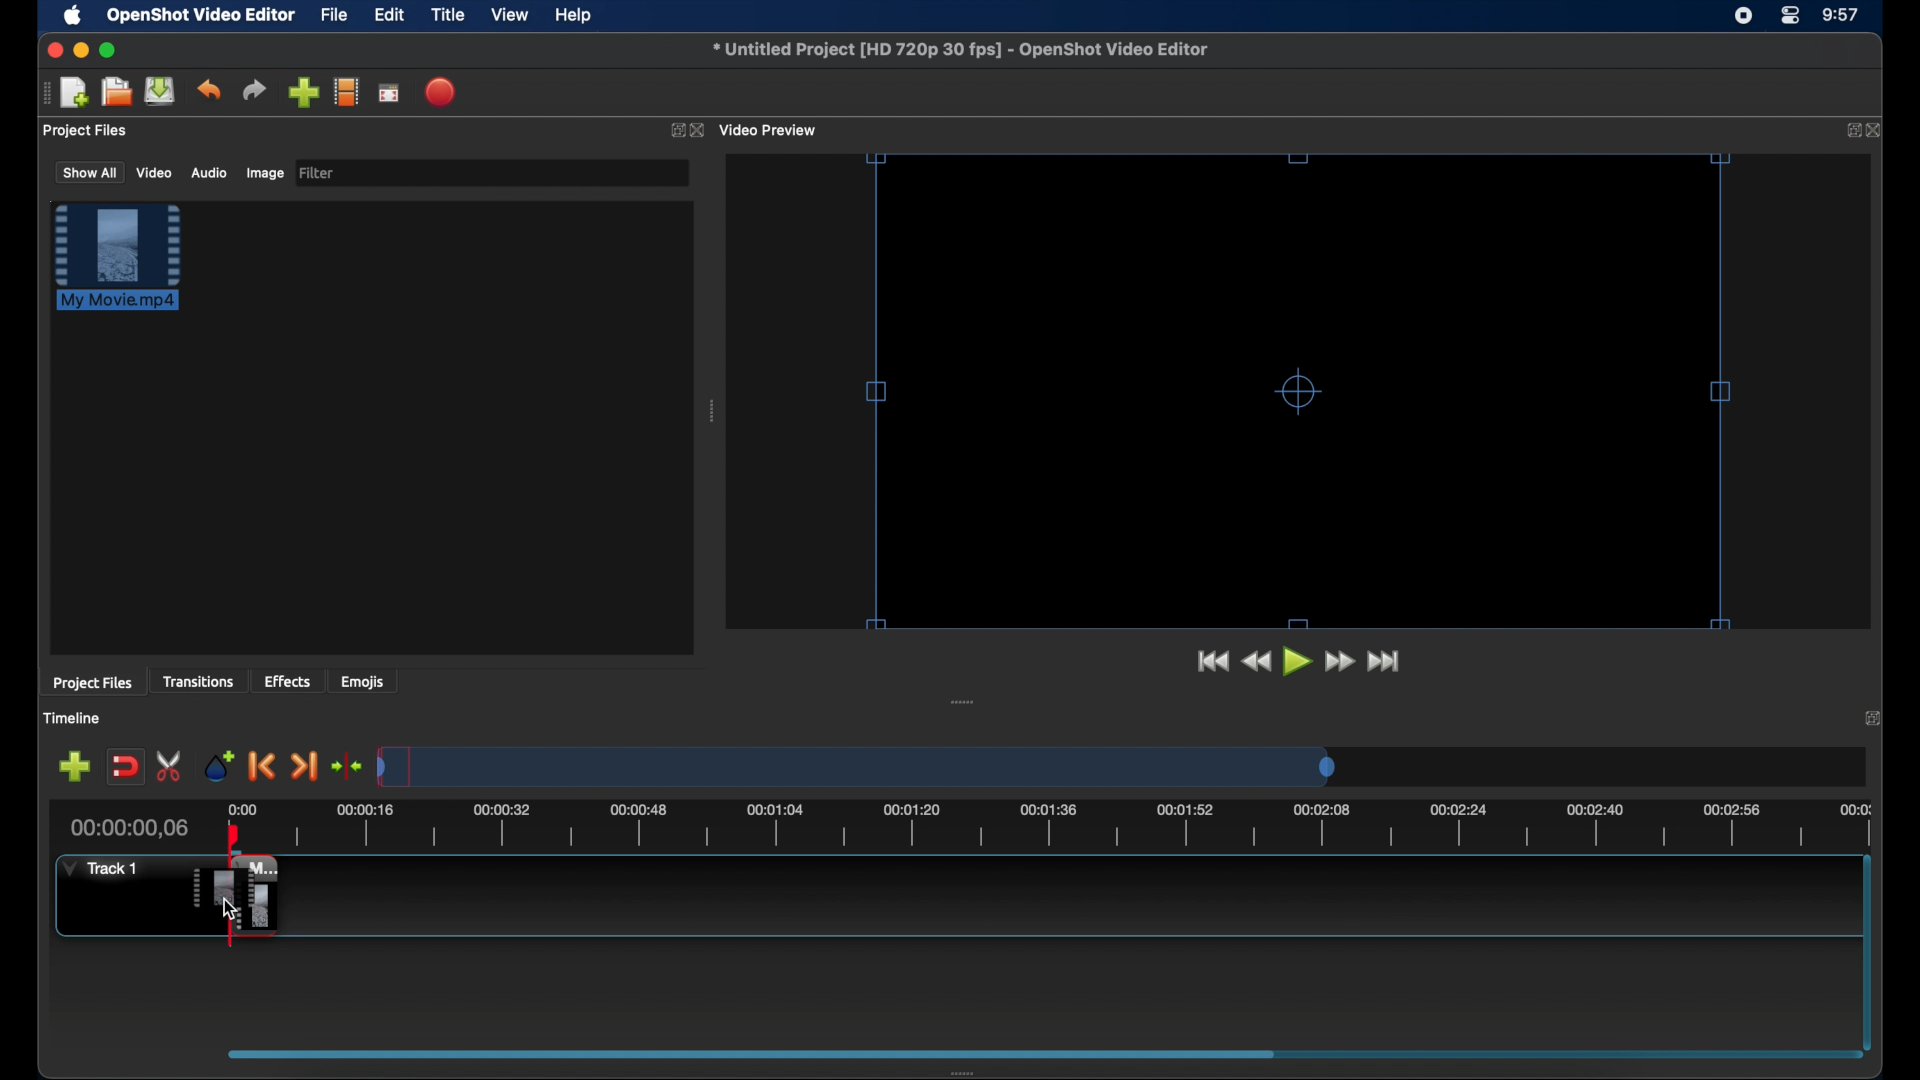 The height and width of the screenshot is (1080, 1920). What do you see at coordinates (744, 1053) in the screenshot?
I see `scroll box` at bounding box center [744, 1053].